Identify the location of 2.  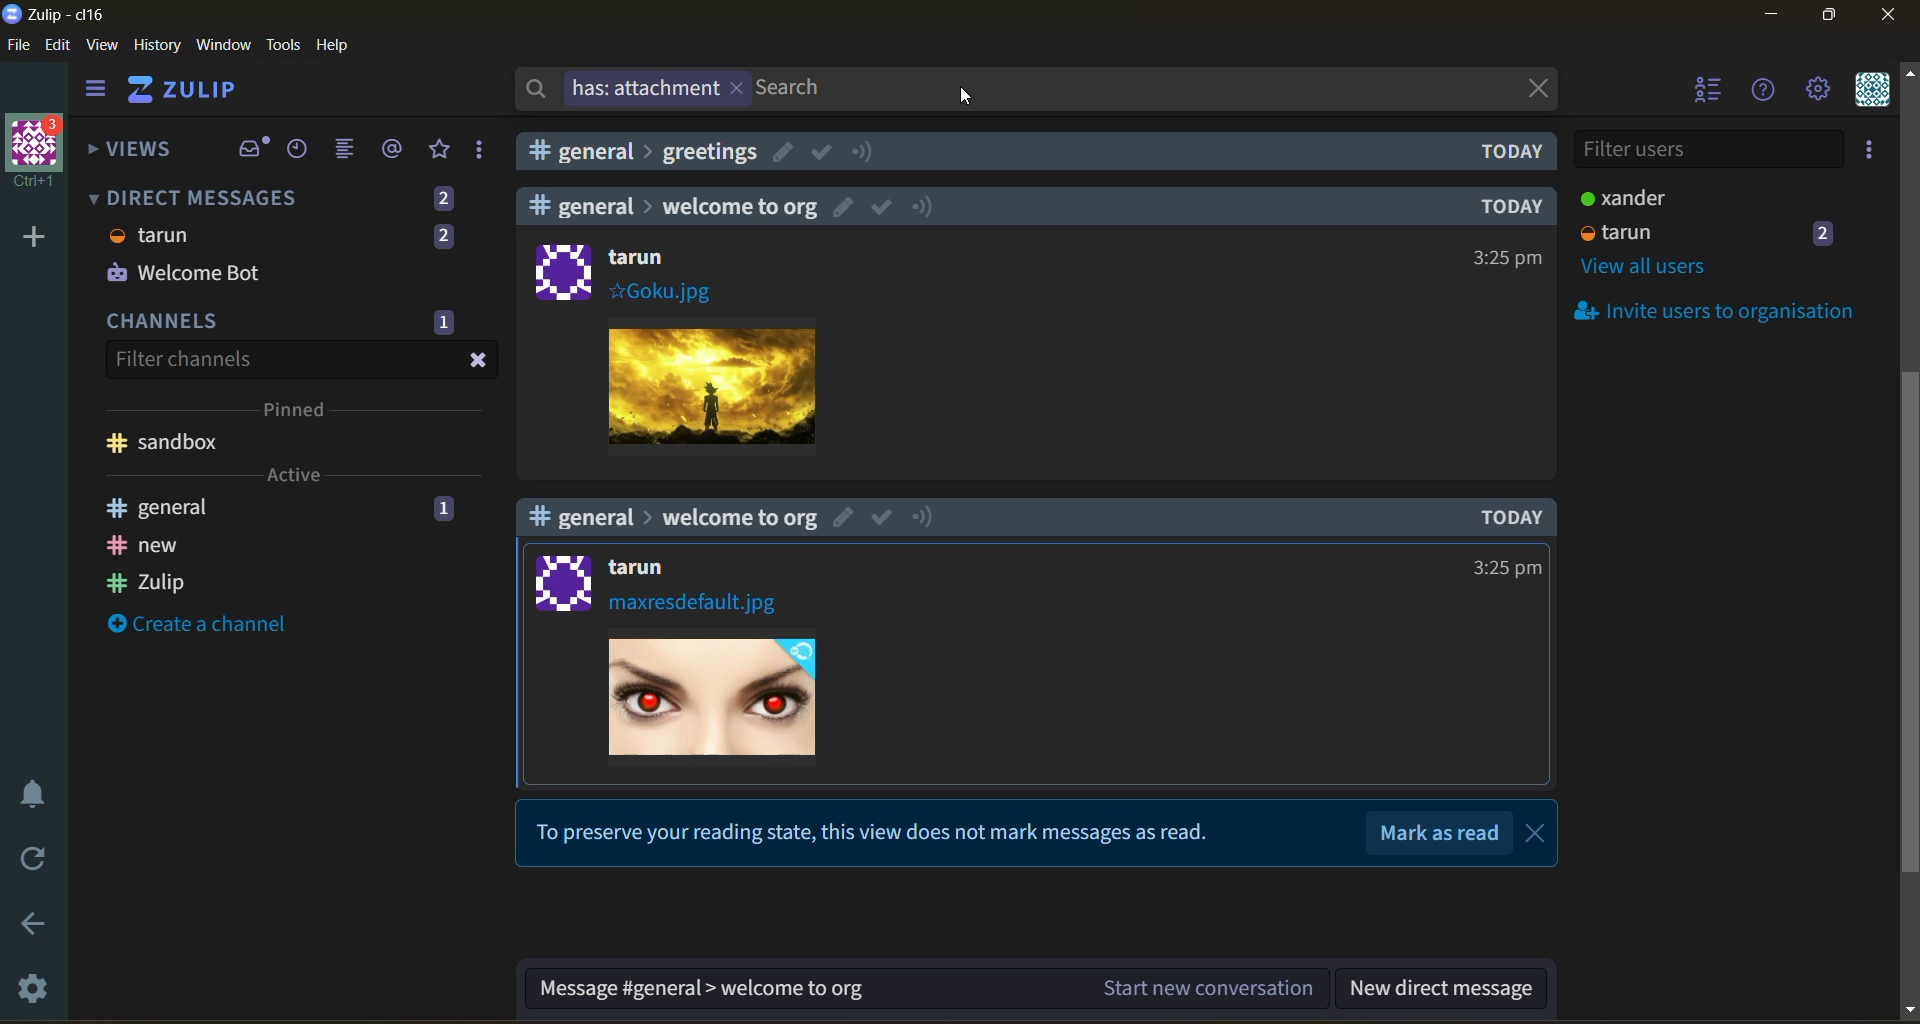
(443, 198).